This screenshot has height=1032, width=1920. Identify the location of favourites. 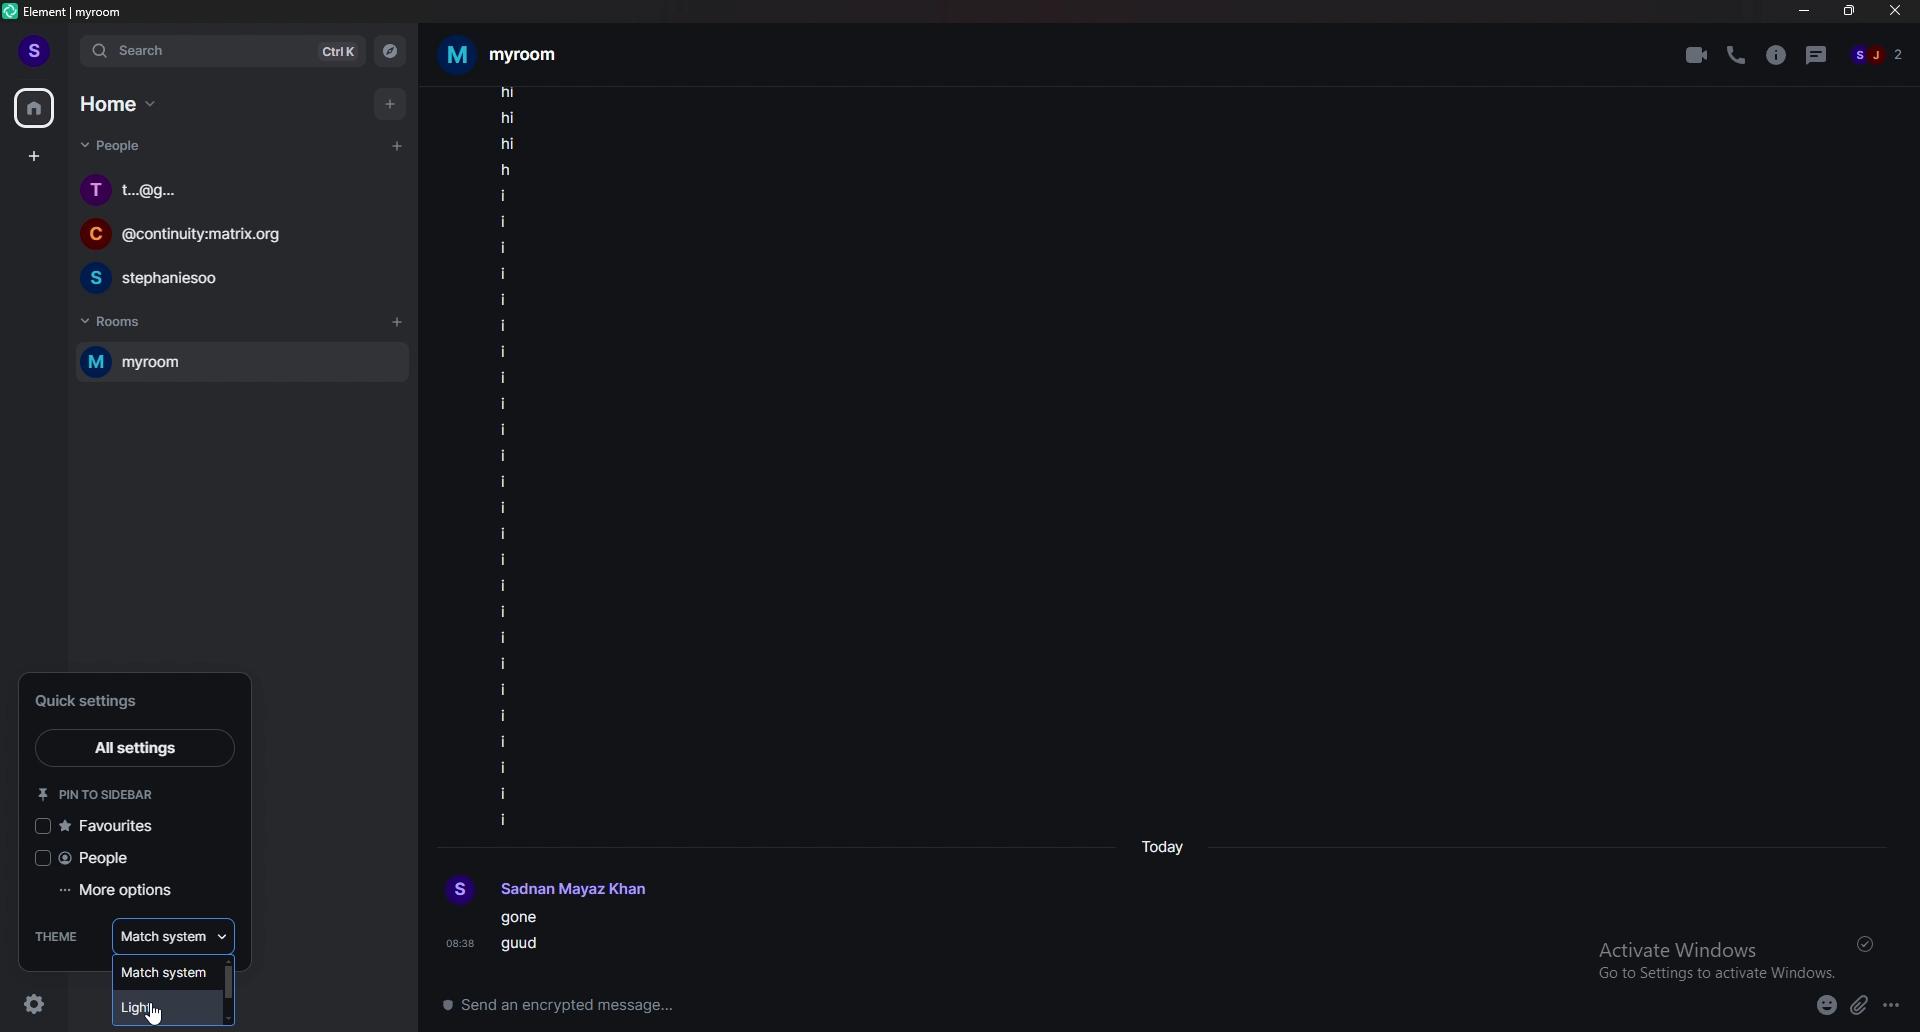
(124, 826).